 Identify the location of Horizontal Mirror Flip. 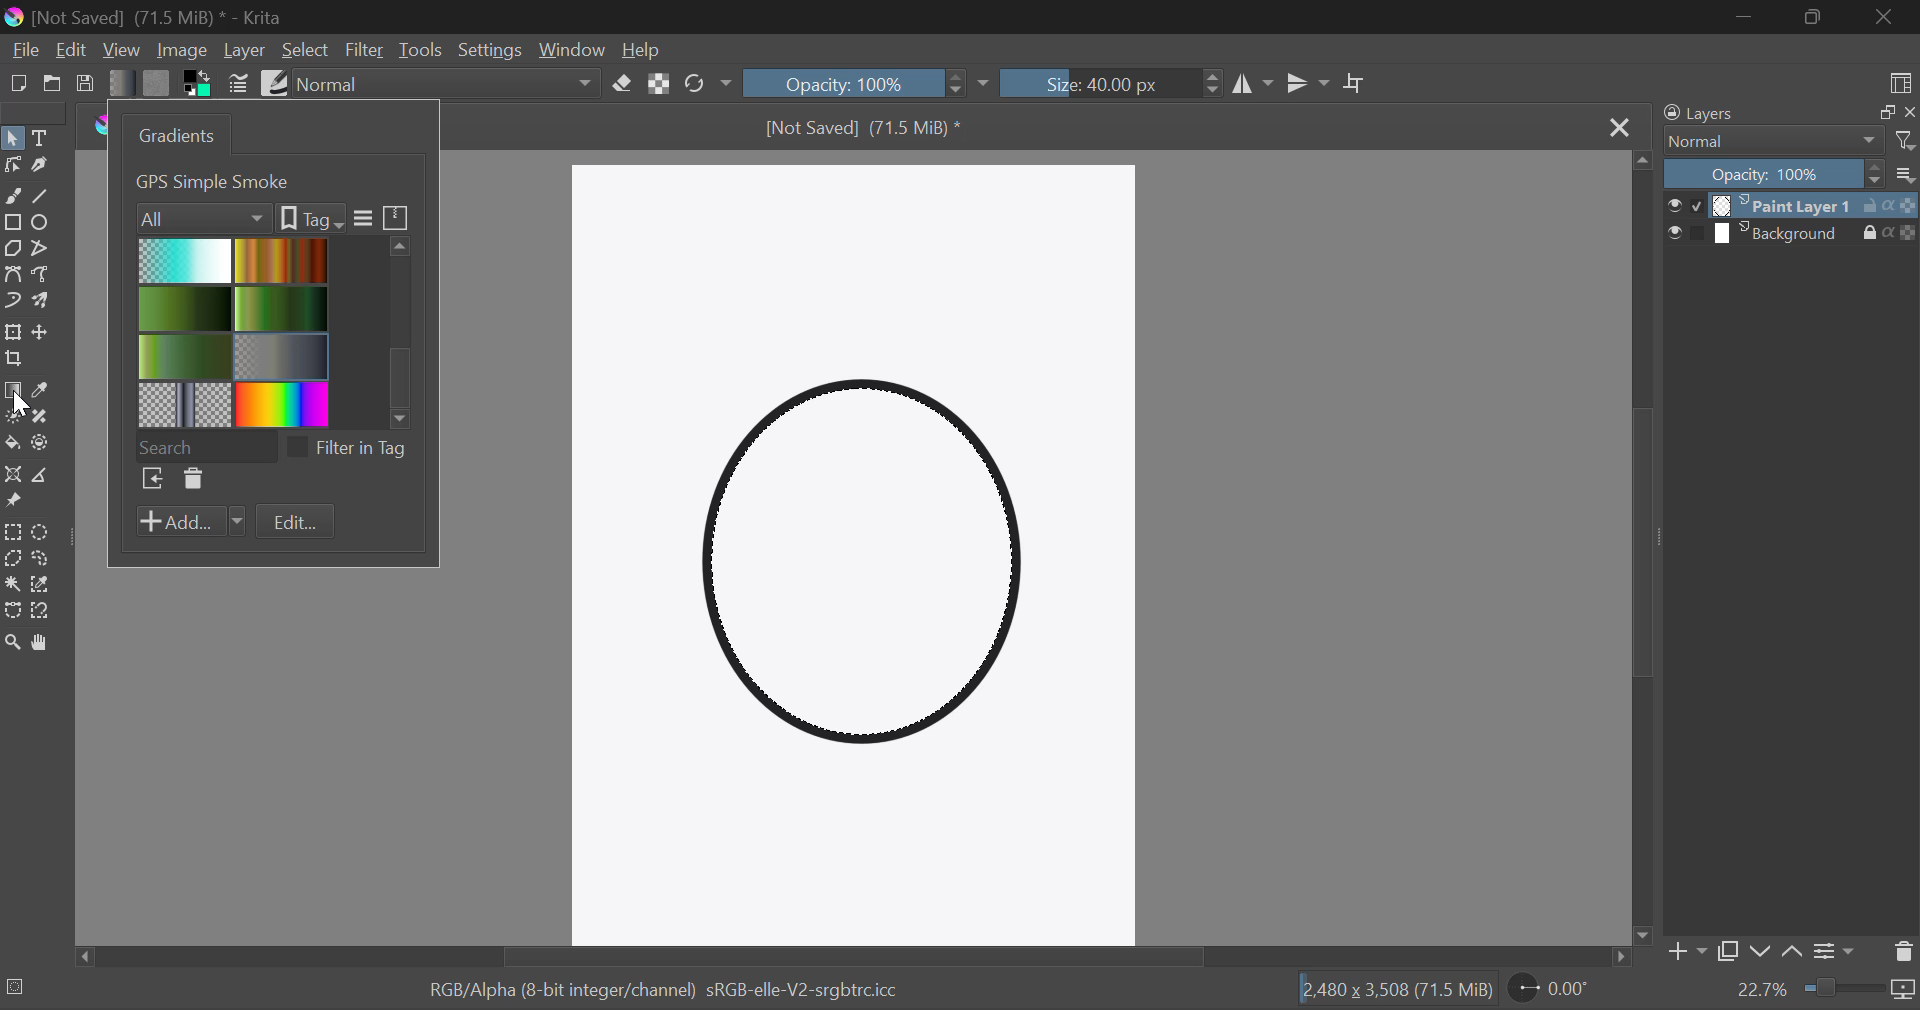
(1310, 86).